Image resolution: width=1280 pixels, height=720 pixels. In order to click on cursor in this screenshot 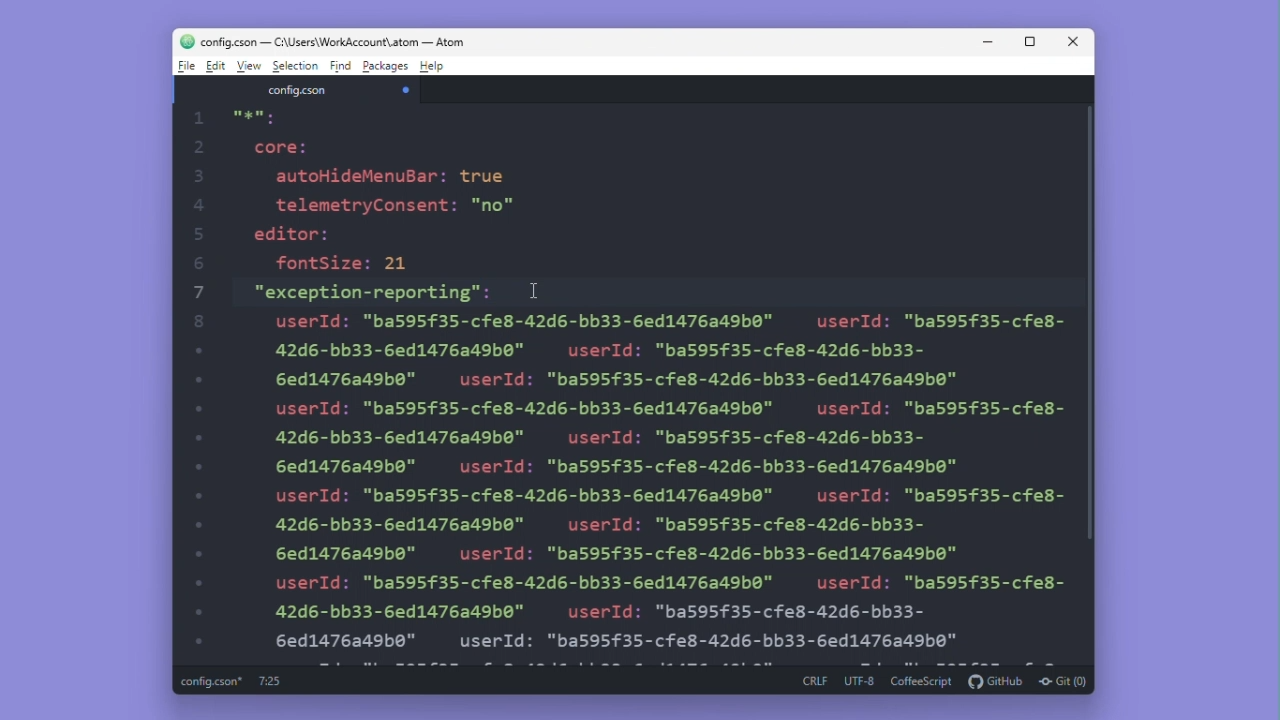, I will do `click(539, 292)`.